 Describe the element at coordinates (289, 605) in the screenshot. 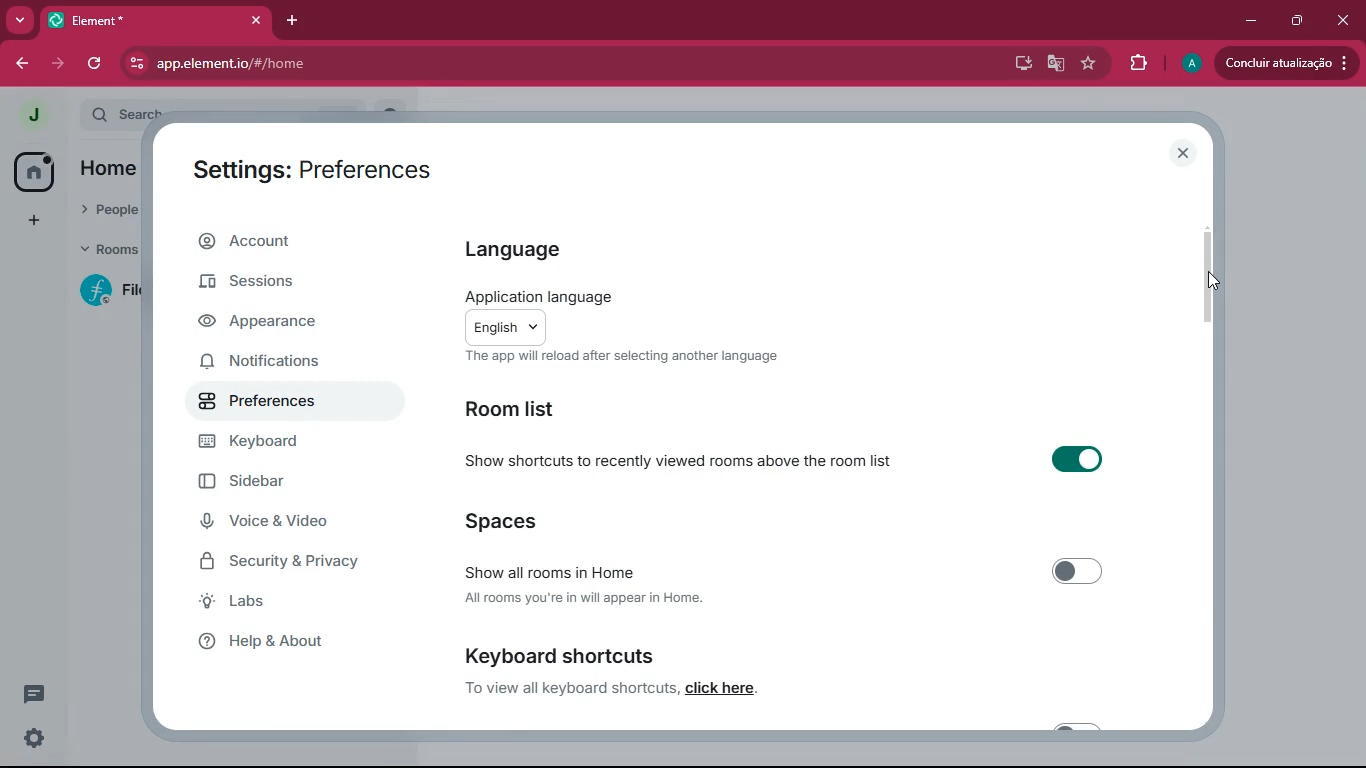

I see `labs` at that location.